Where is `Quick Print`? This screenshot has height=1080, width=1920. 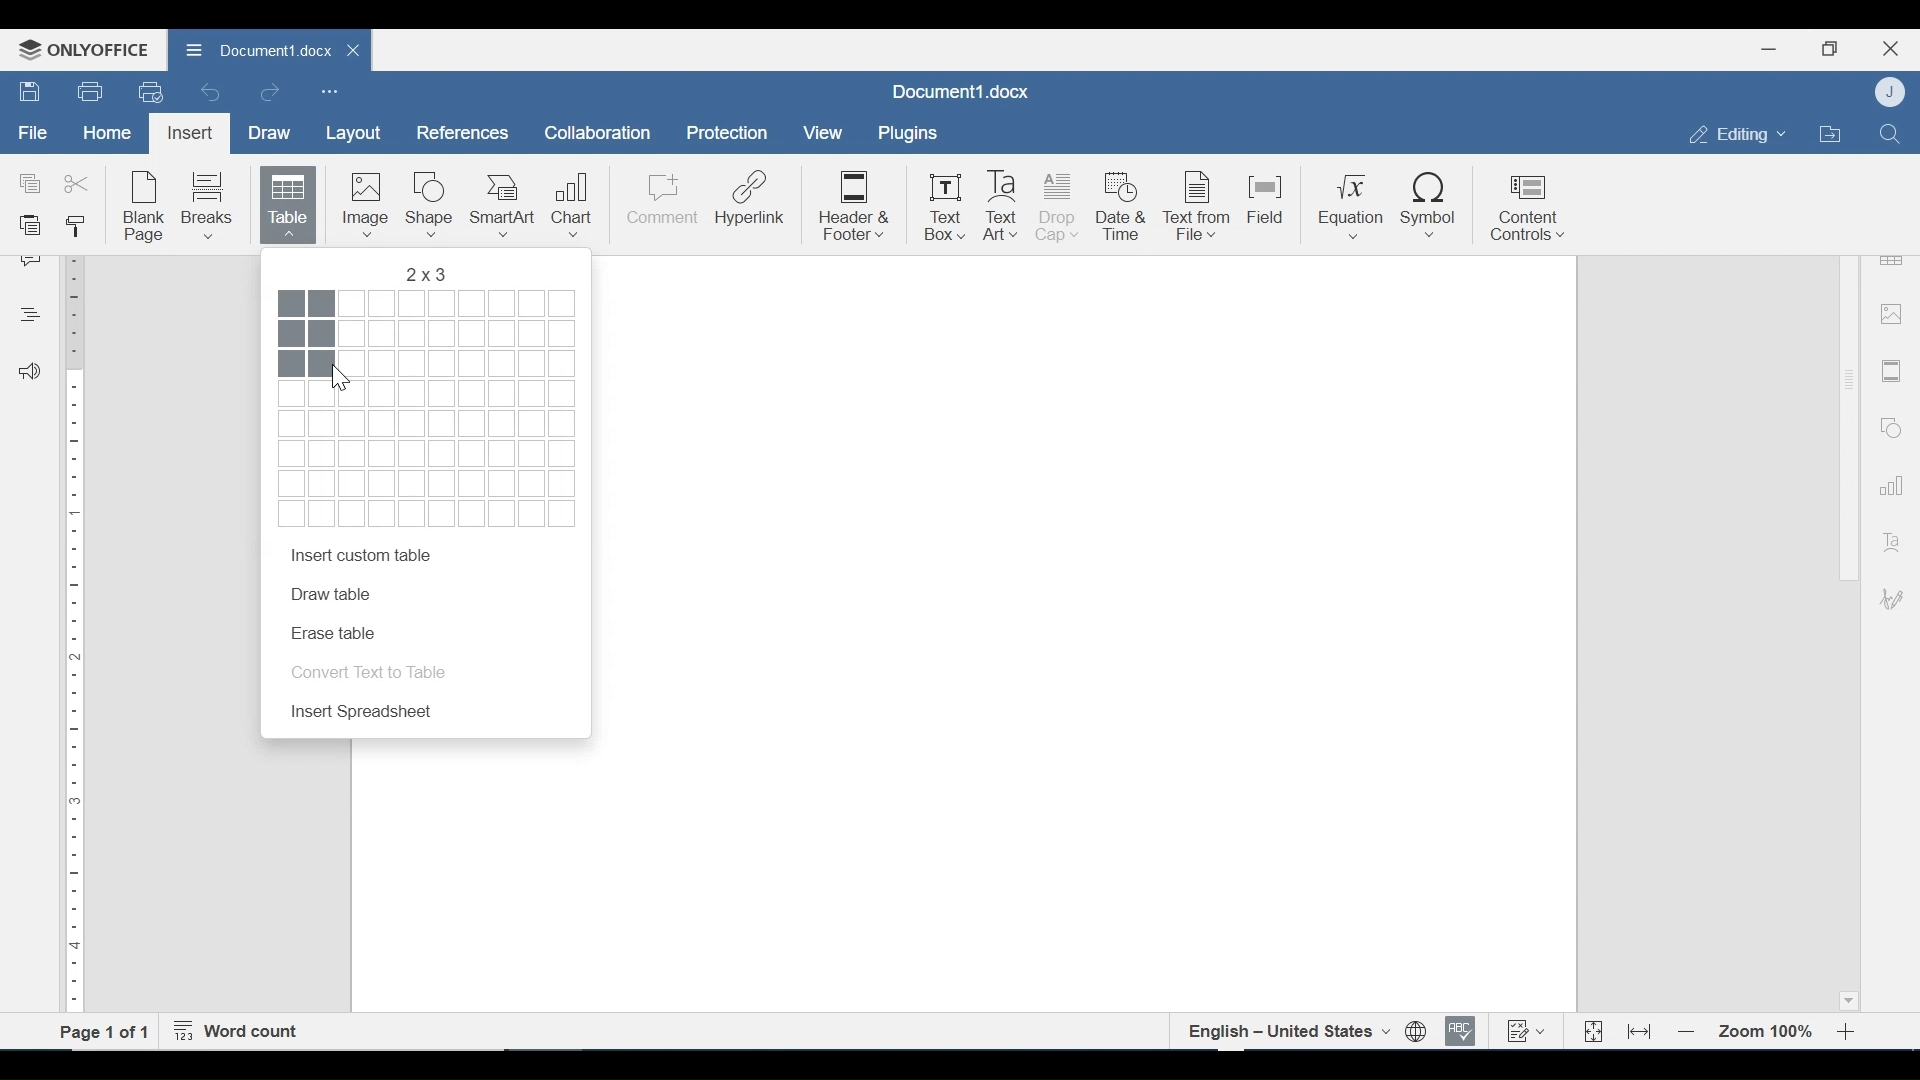
Quick Print is located at coordinates (149, 91).